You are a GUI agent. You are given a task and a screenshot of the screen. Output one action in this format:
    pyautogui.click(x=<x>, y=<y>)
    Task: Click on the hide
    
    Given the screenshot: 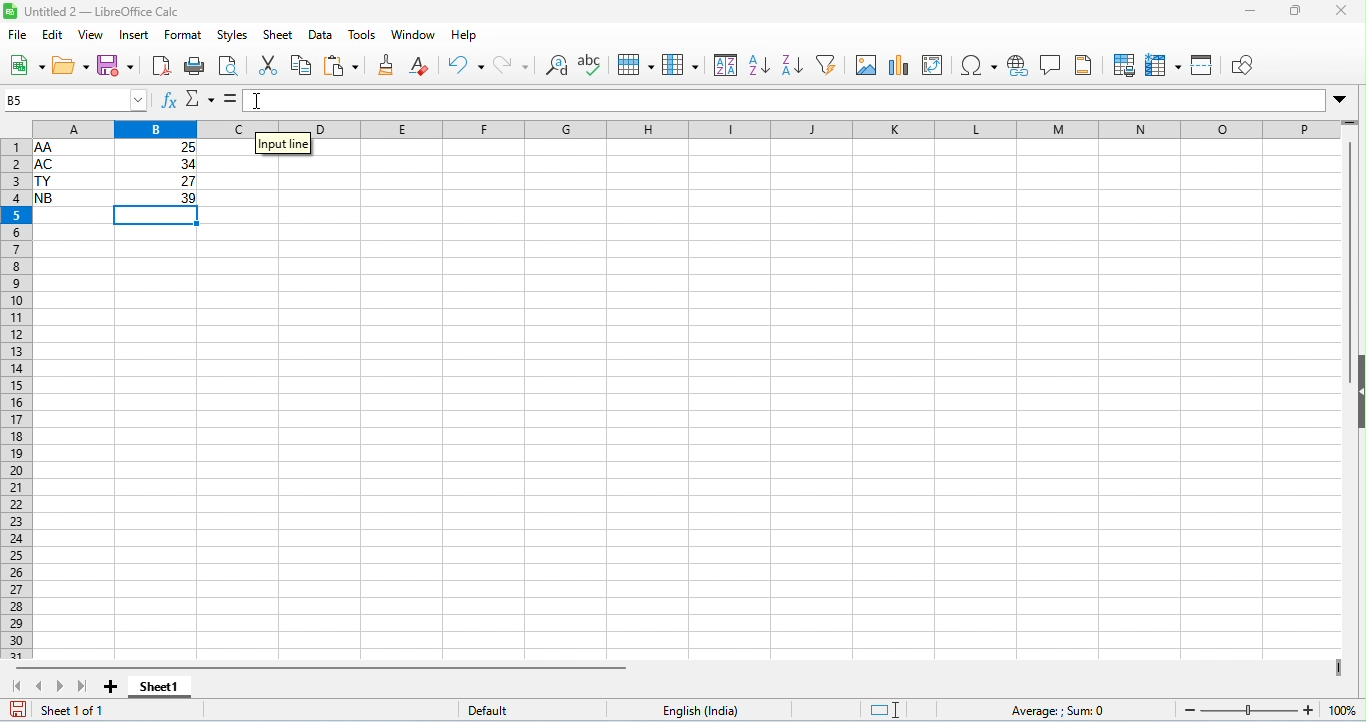 What is the action you would take?
    pyautogui.click(x=1357, y=390)
    